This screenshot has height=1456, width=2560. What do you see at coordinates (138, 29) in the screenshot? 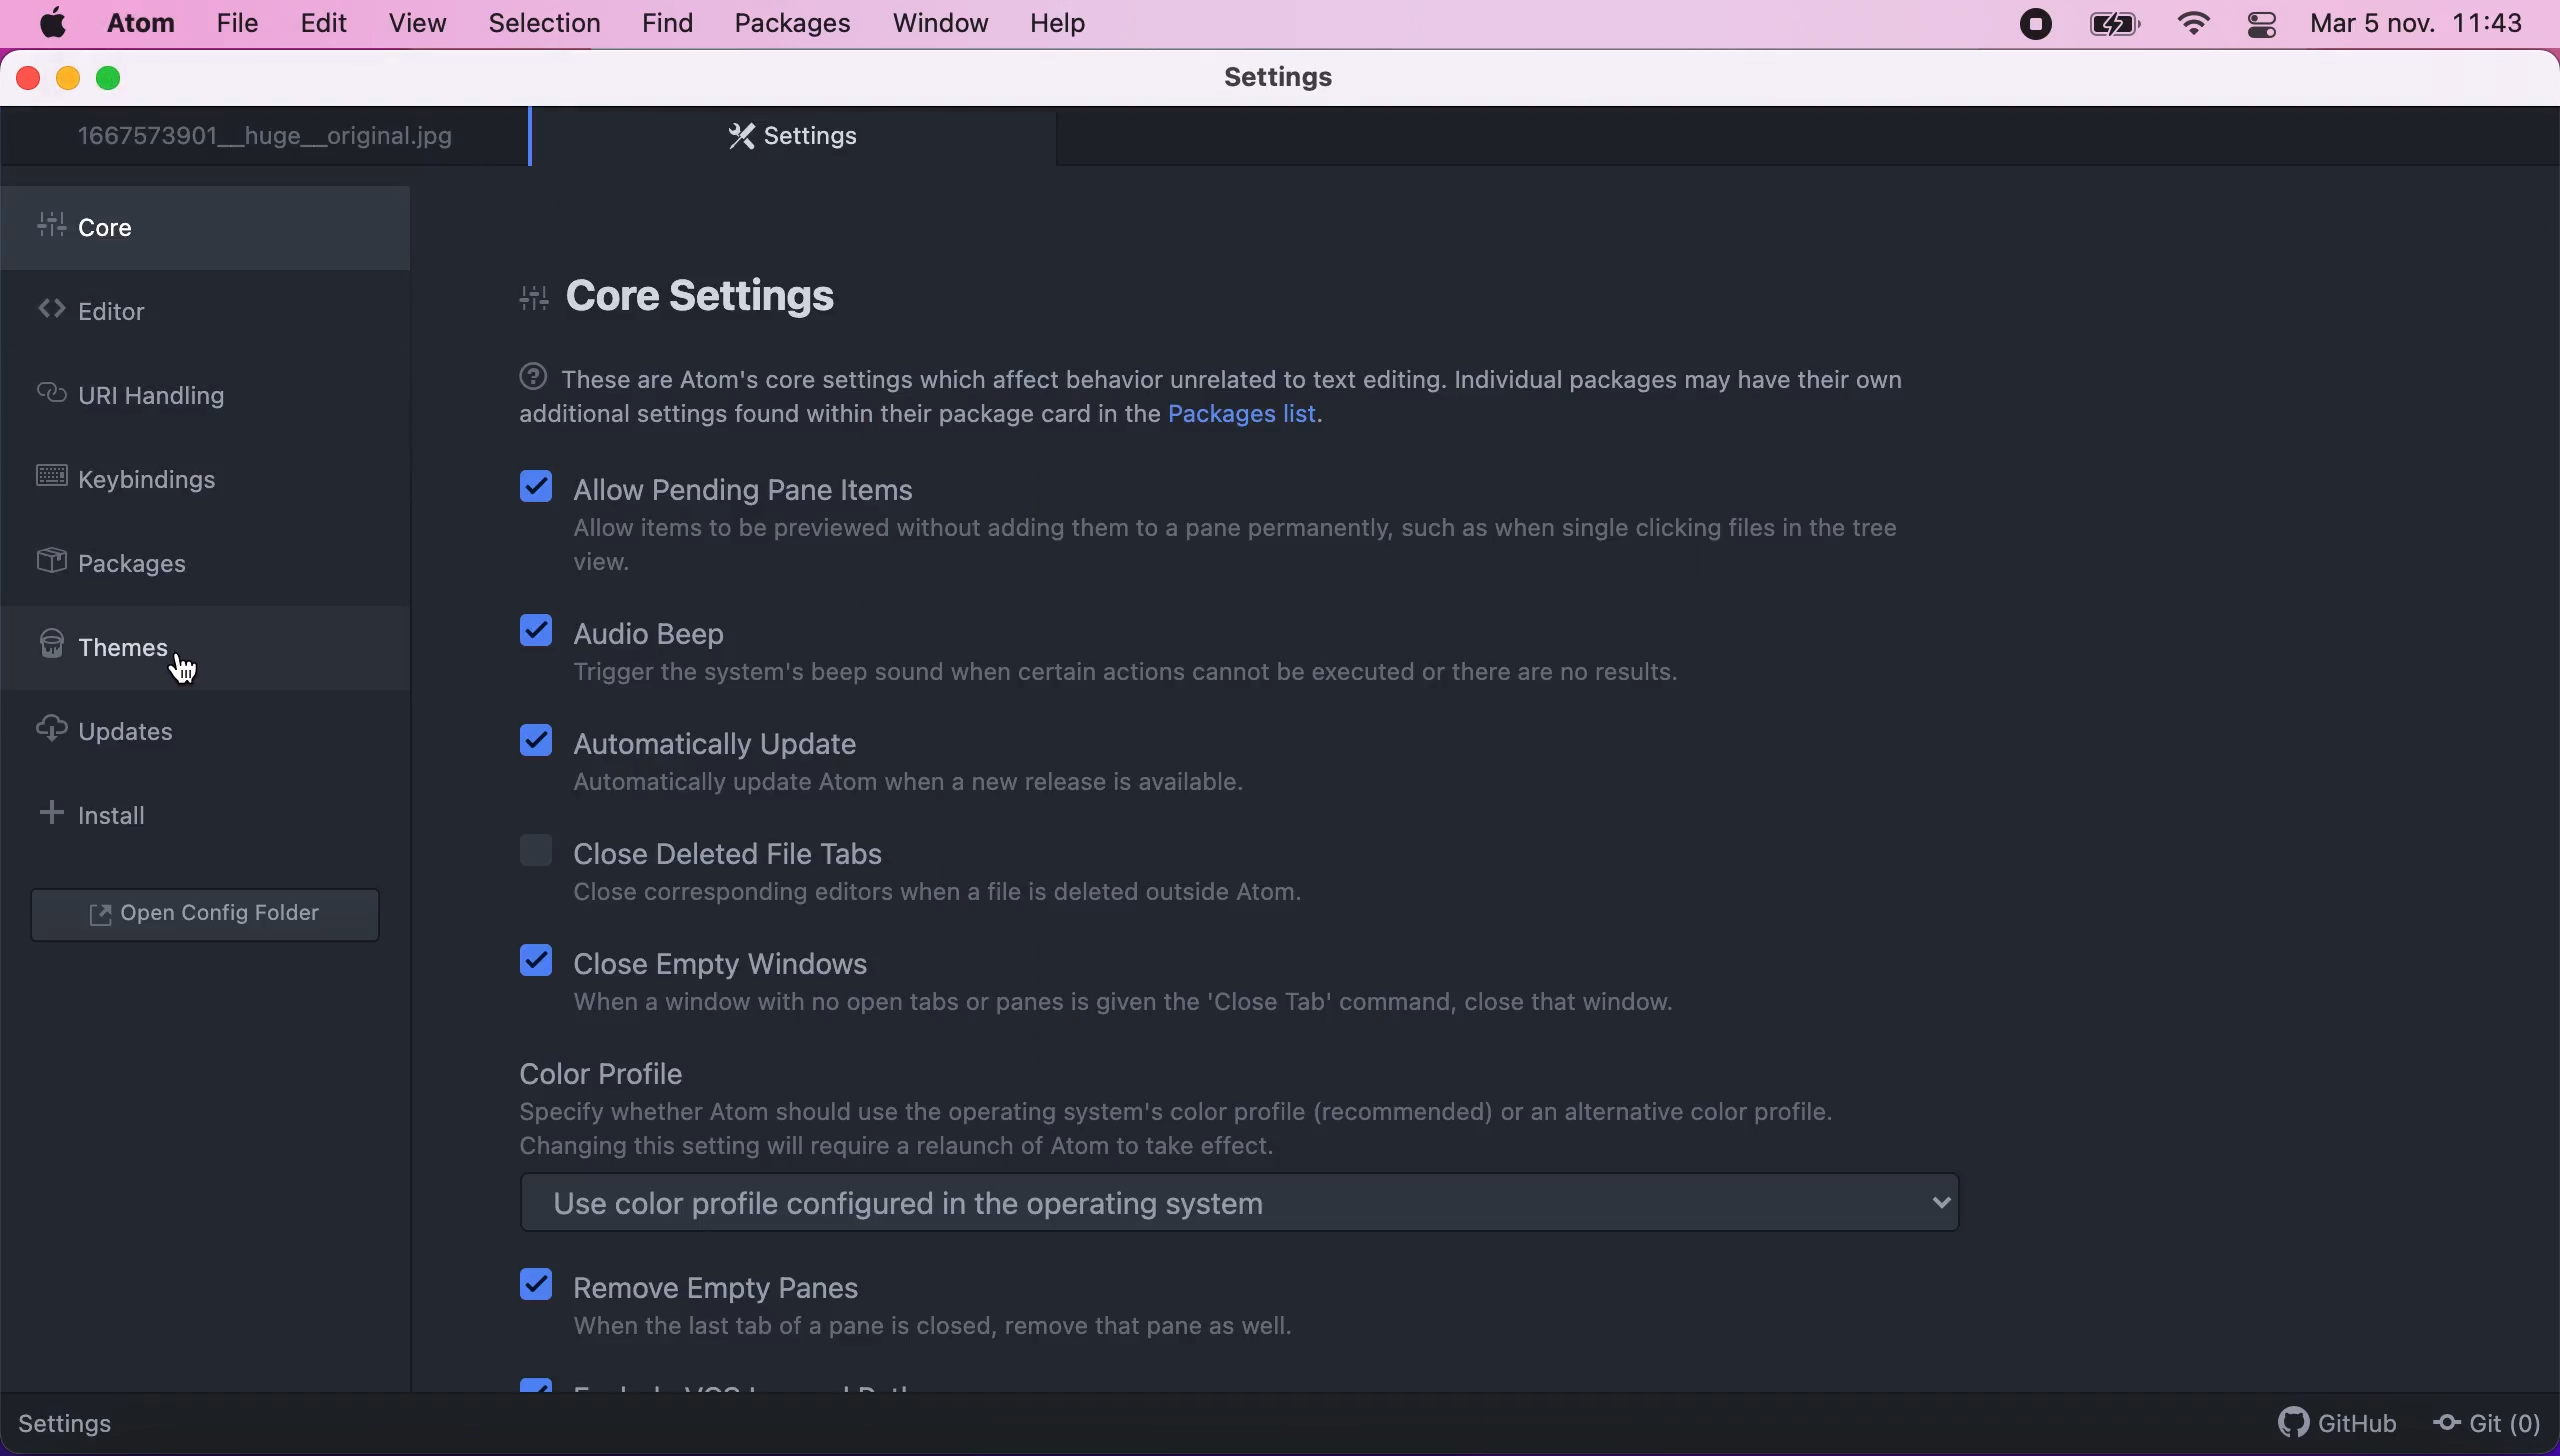
I see `atom` at bounding box center [138, 29].